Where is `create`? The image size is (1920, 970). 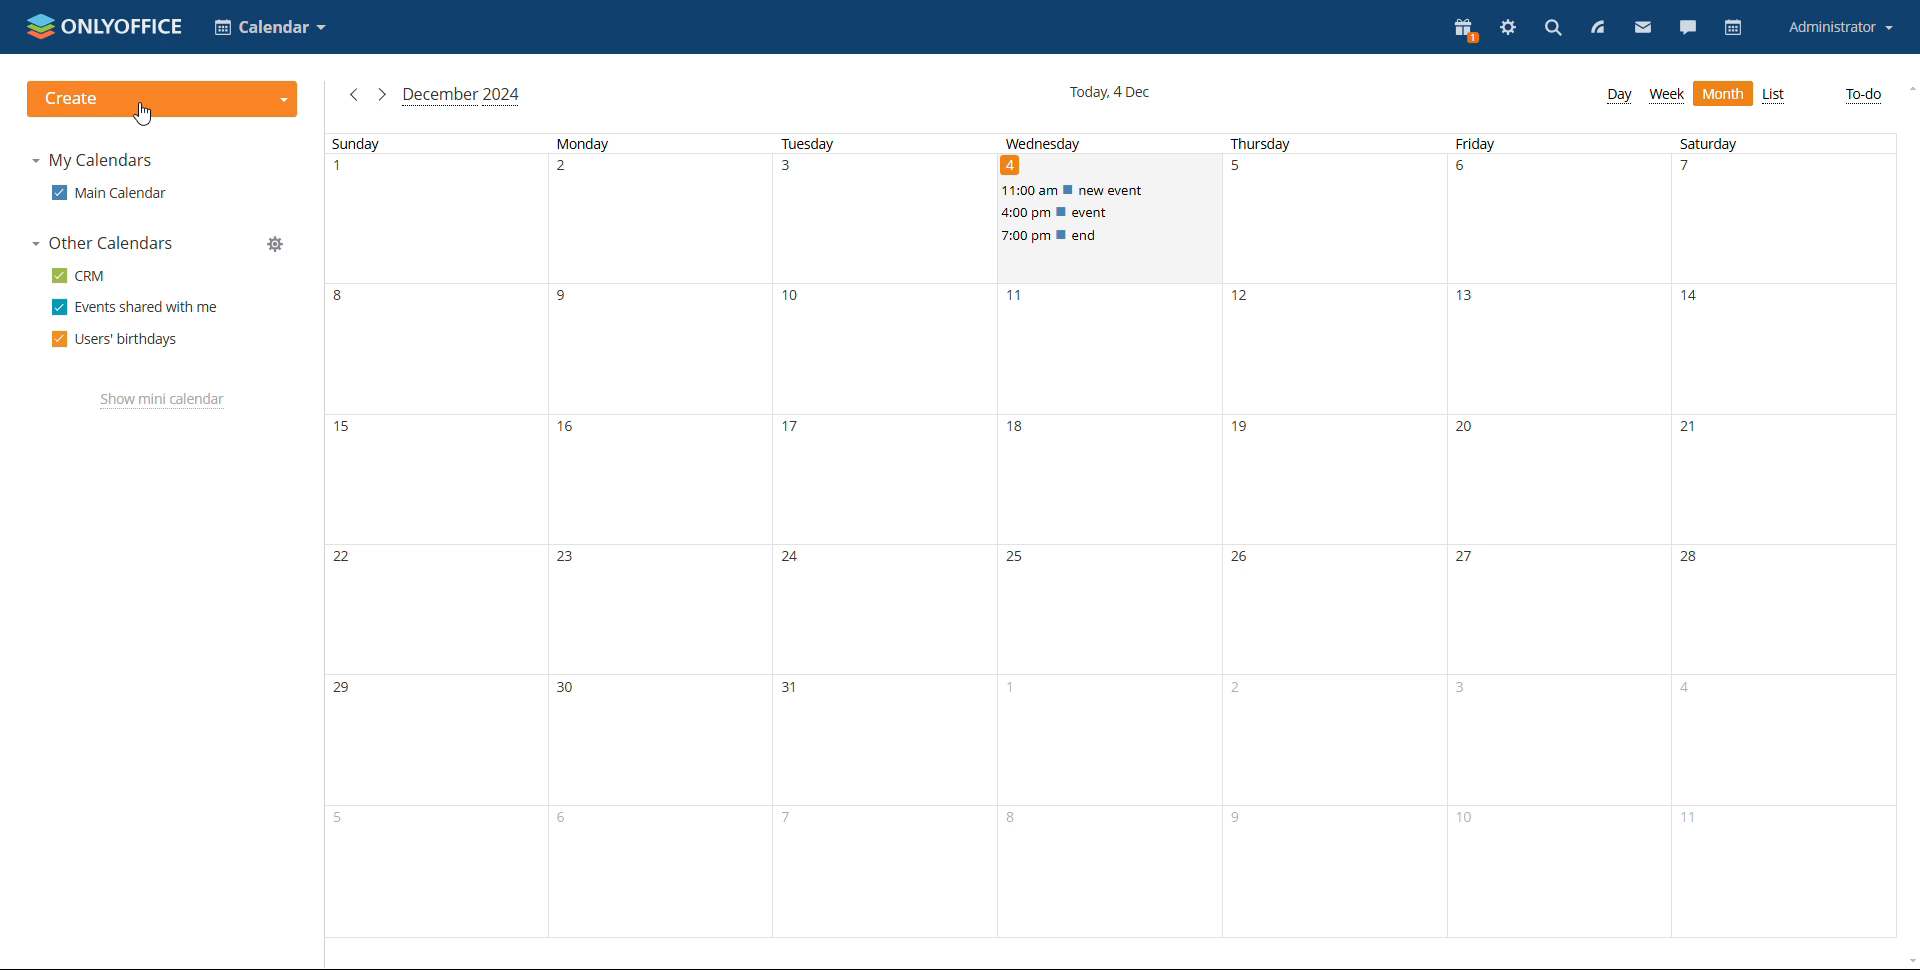 create is located at coordinates (163, 99).